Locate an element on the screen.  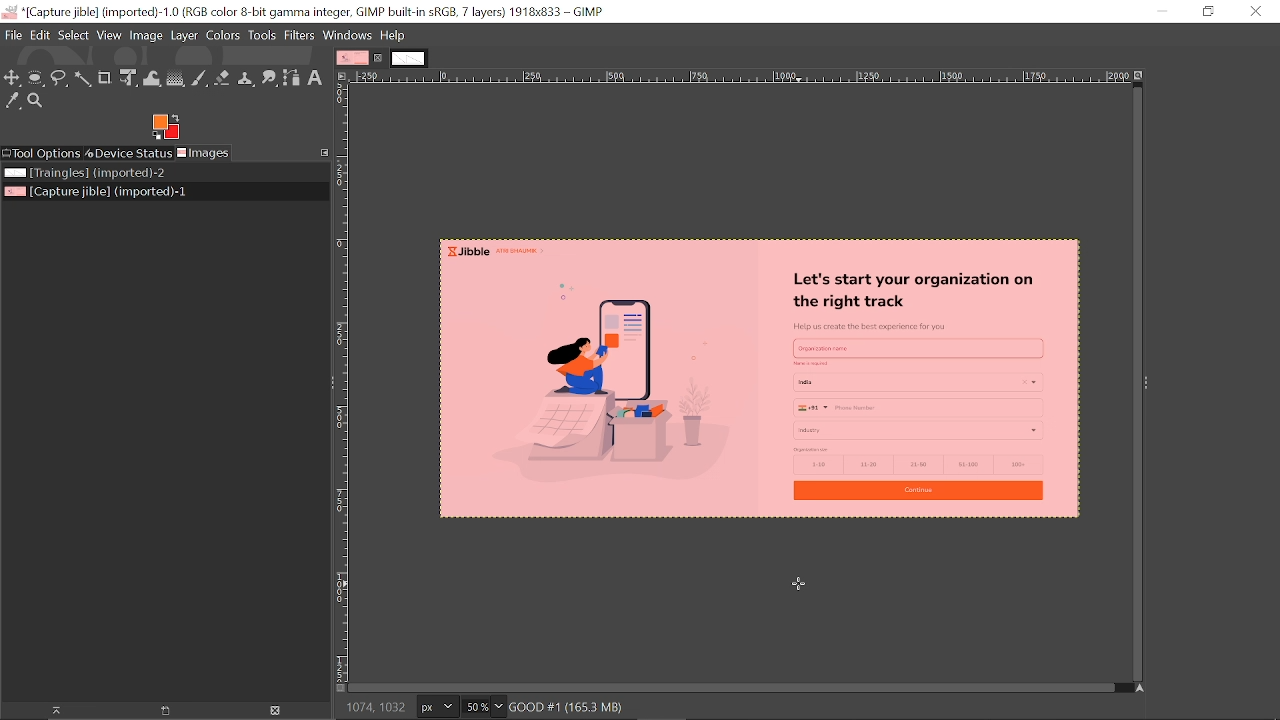
View is located at coordinates (109, 35).